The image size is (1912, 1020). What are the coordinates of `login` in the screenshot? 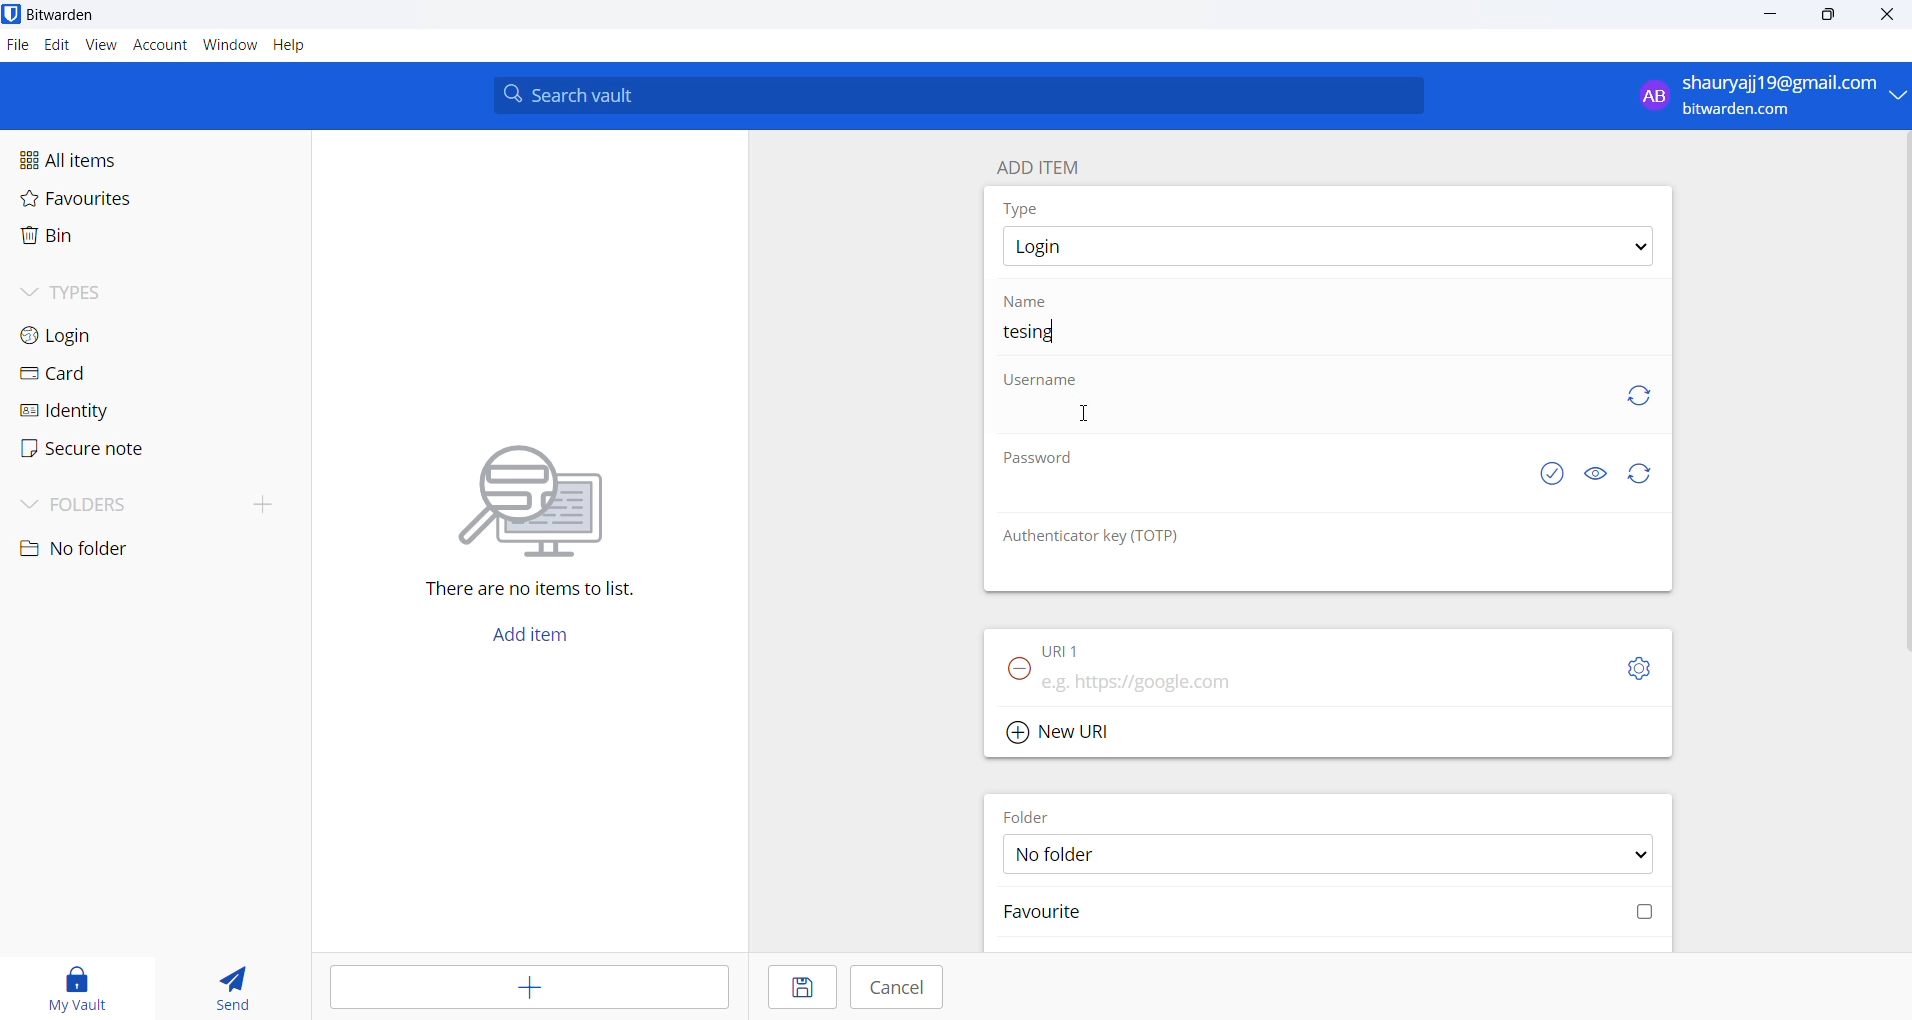 It's located at (90, 334).